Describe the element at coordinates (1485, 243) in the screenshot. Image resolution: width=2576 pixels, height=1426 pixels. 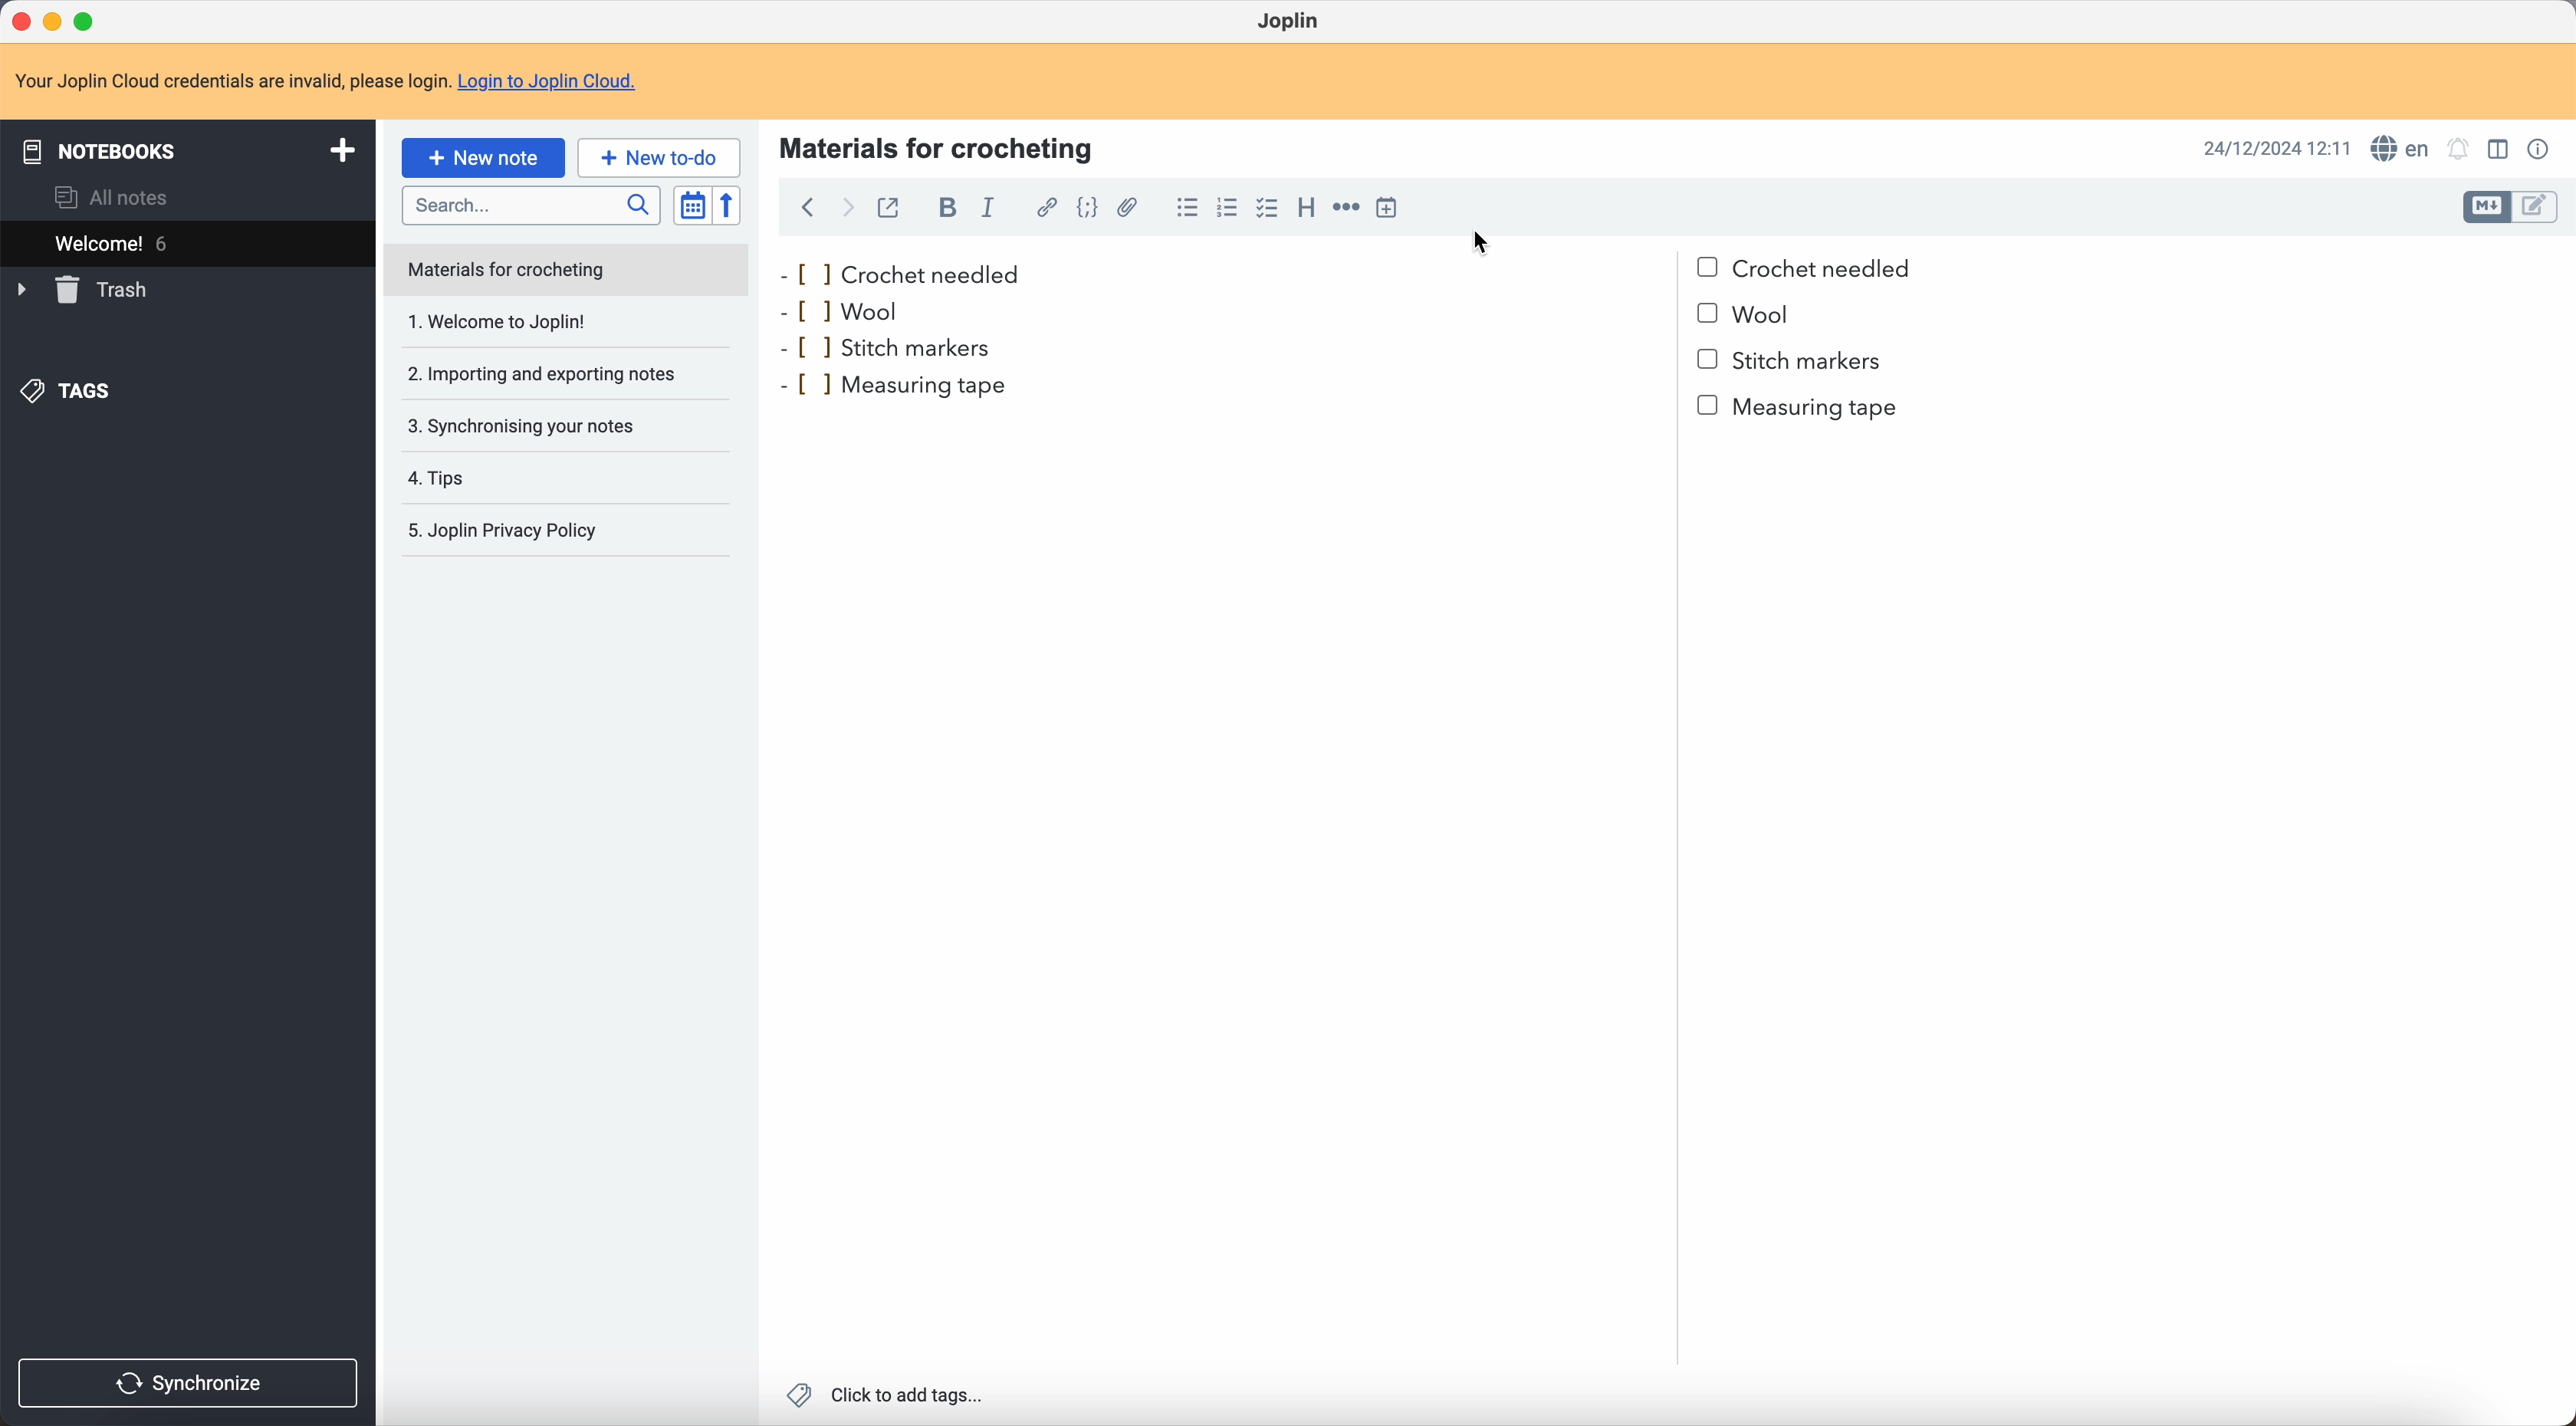
I see `cursor` at that location.